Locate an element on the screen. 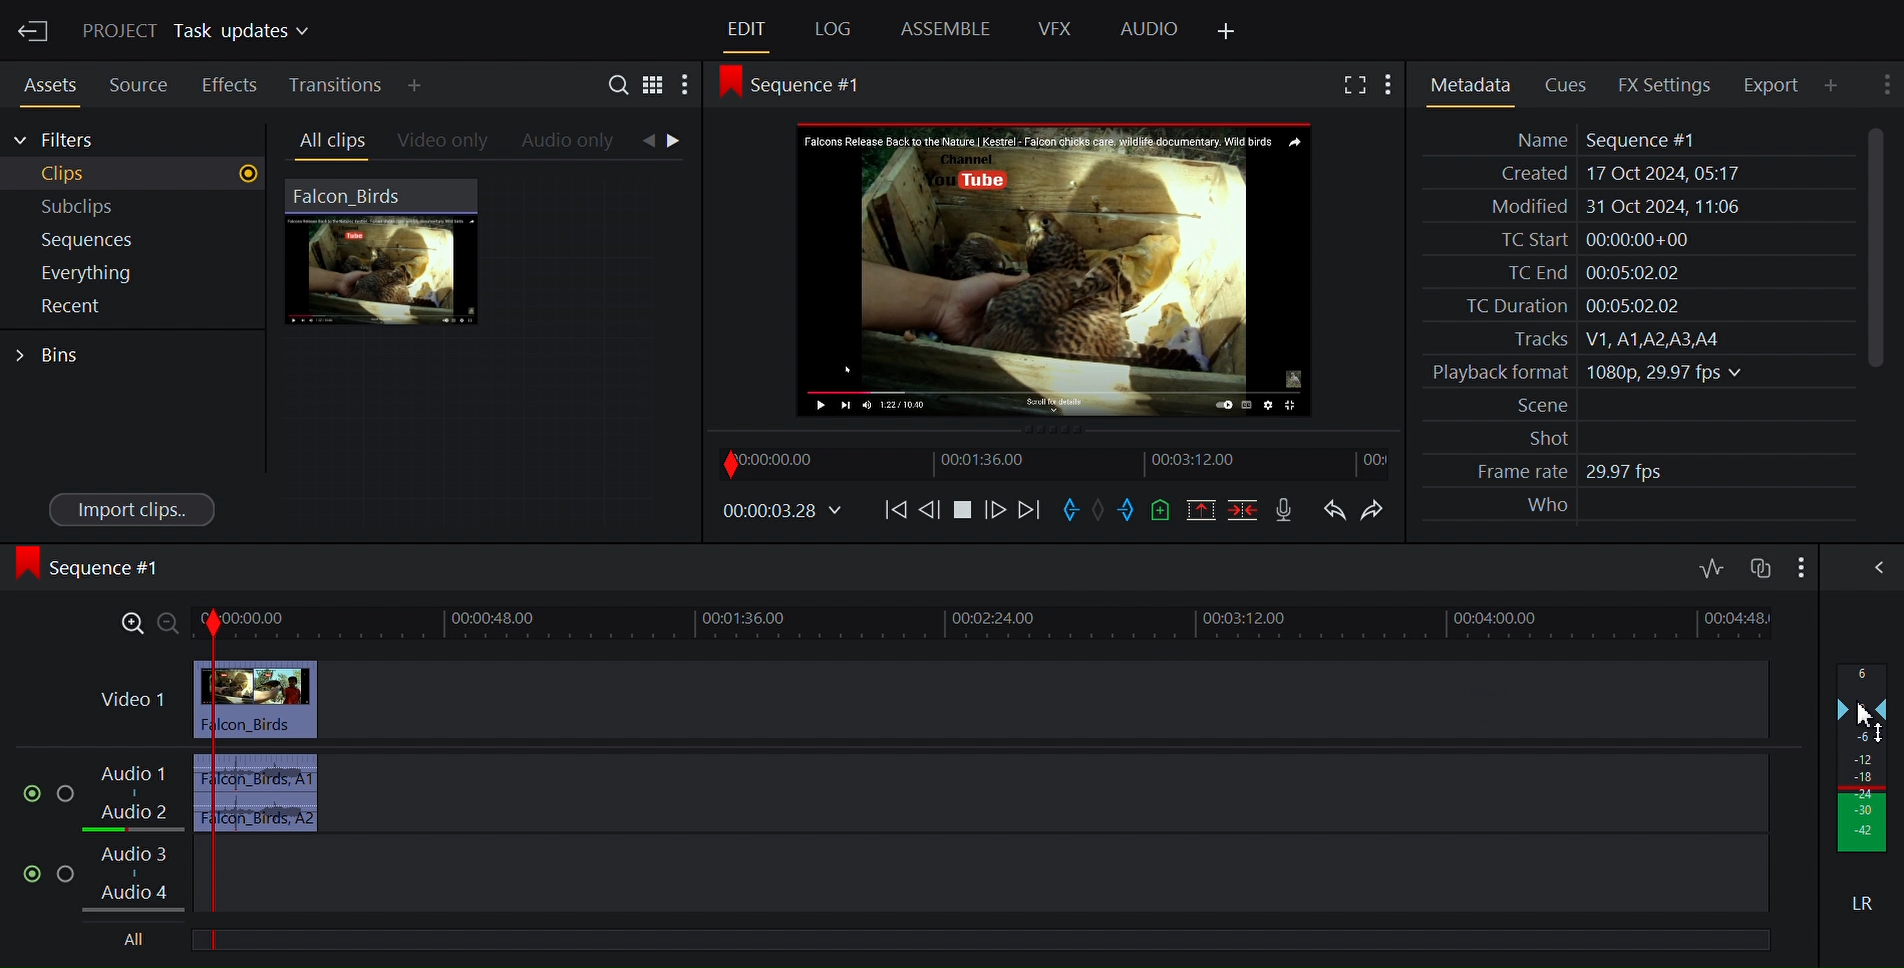 The width and height of the screenshot is (1904, 968). Sequence #1 is located at coordinates (801, 88).